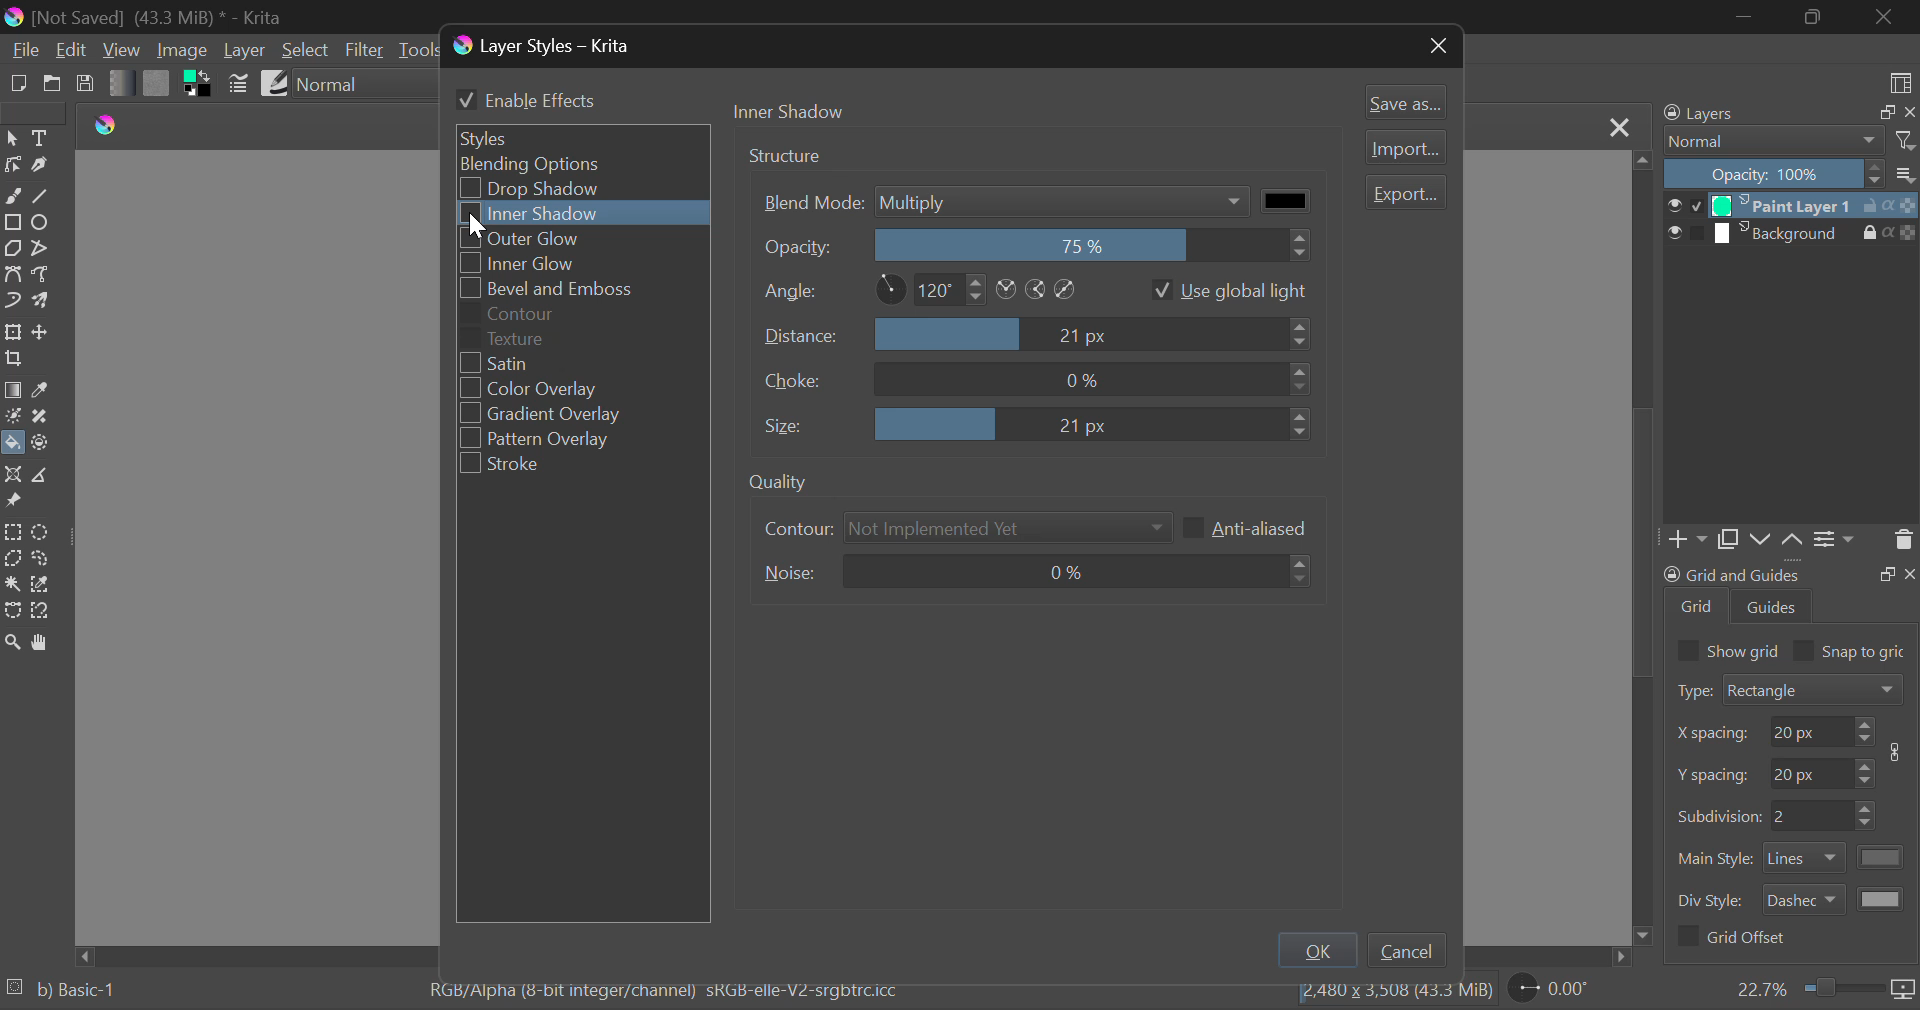 The width and height of the screenshot is (1920, 1010). I want to click on Polygon, so click(12, 247).